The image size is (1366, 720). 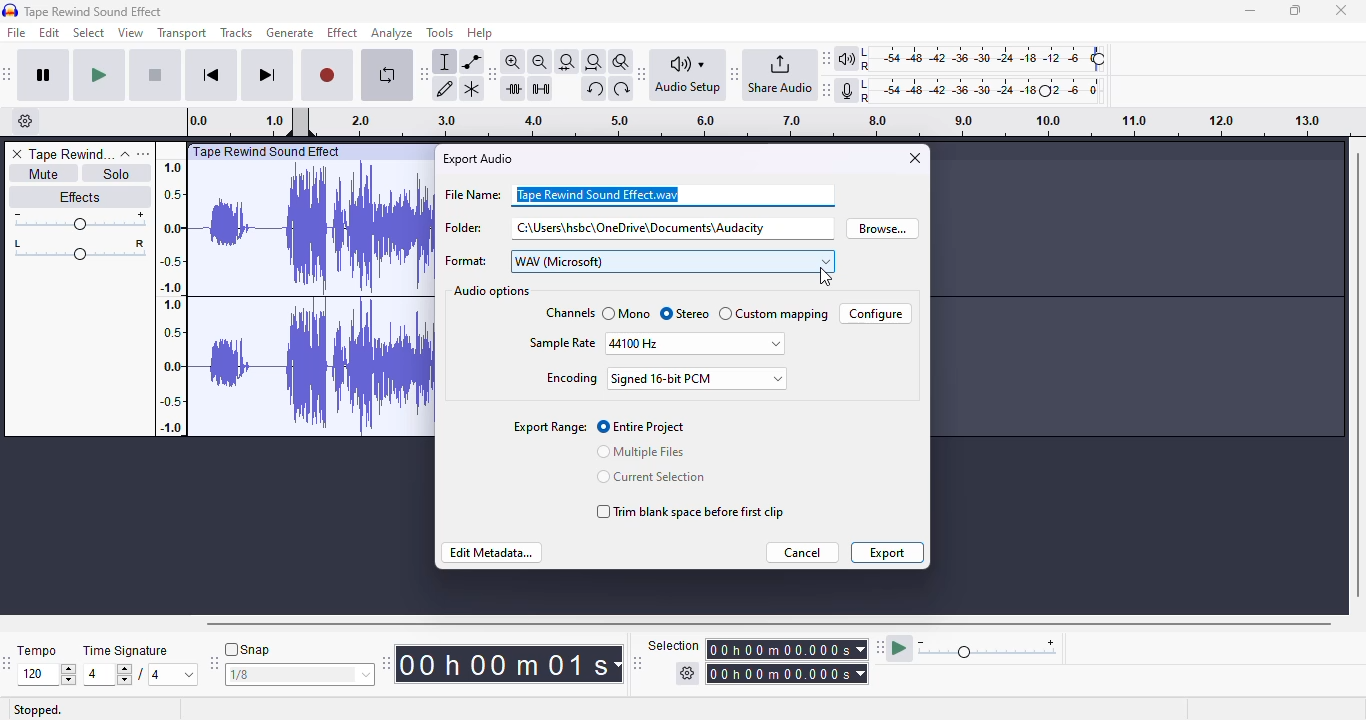 I want to click on zoom toggle, so click(x=622, y=62).